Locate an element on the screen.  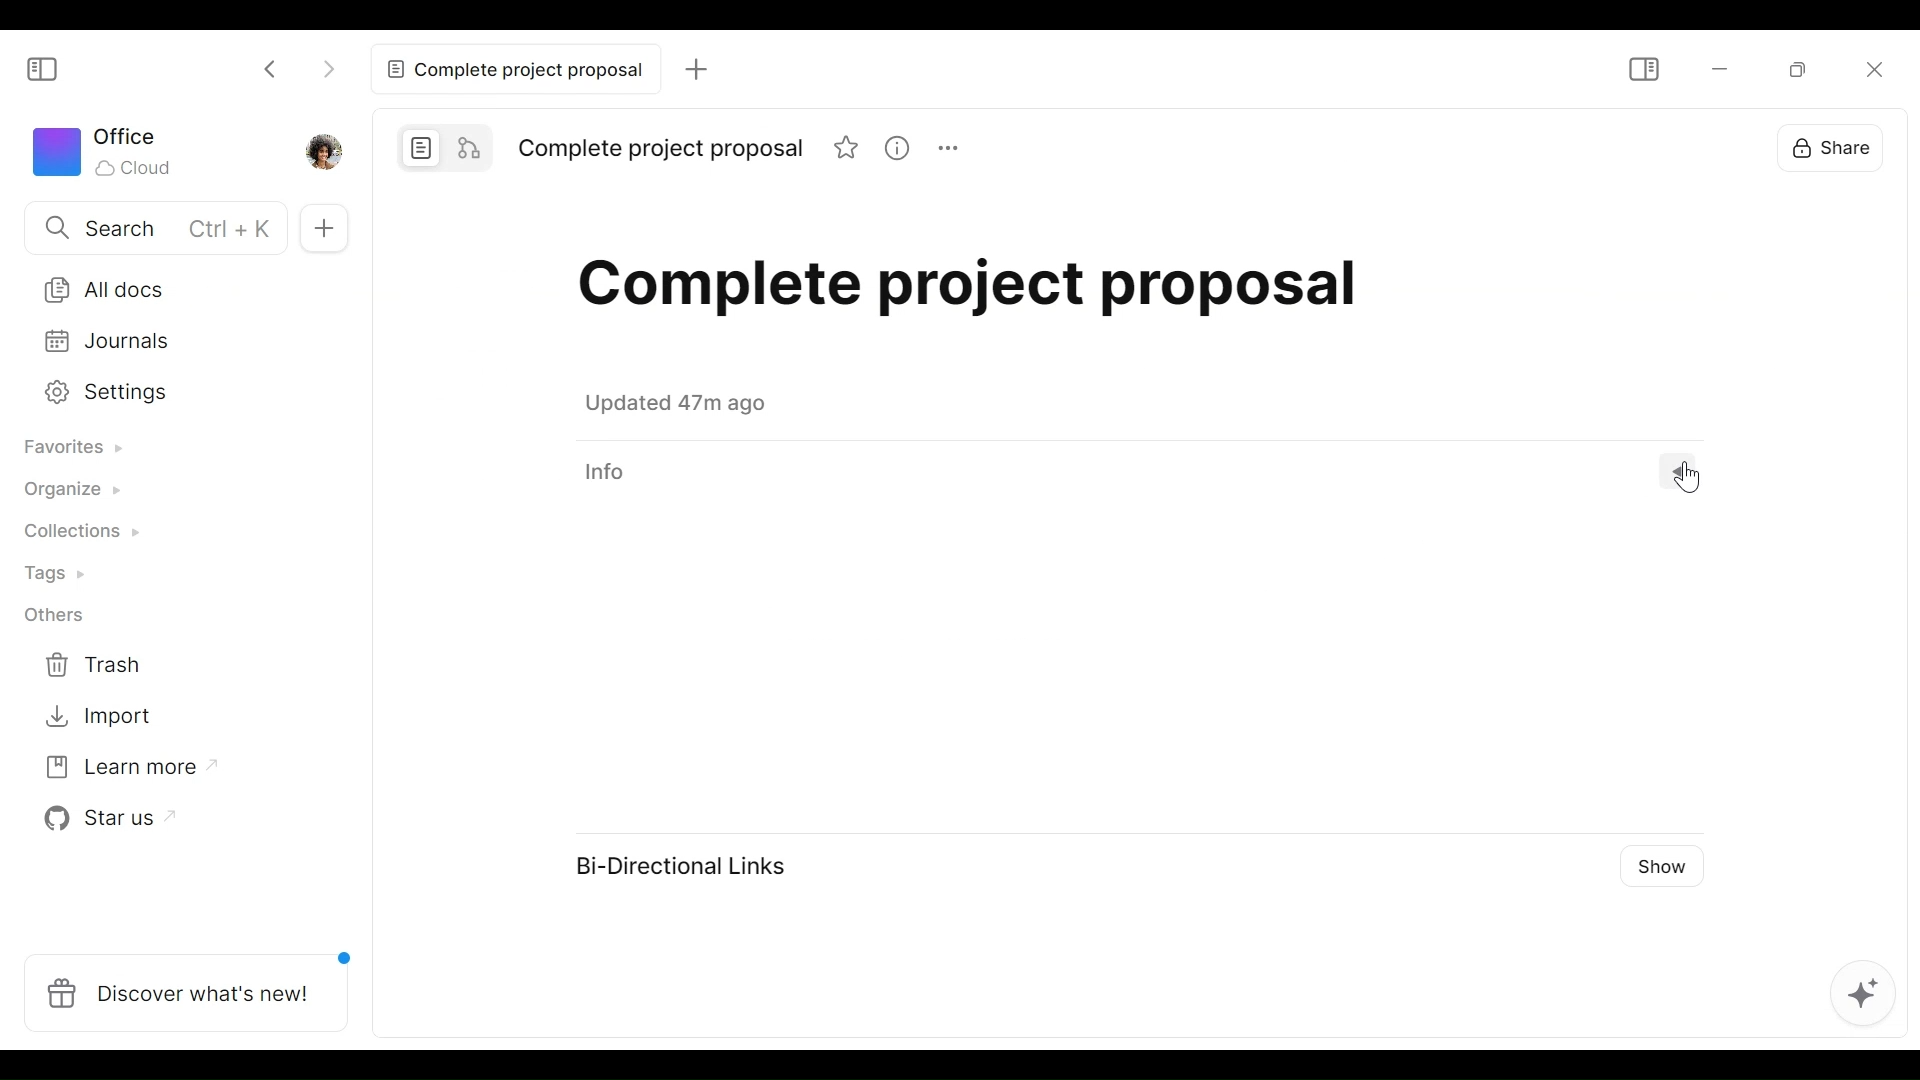
Star us is located at coordinates (106, 821).